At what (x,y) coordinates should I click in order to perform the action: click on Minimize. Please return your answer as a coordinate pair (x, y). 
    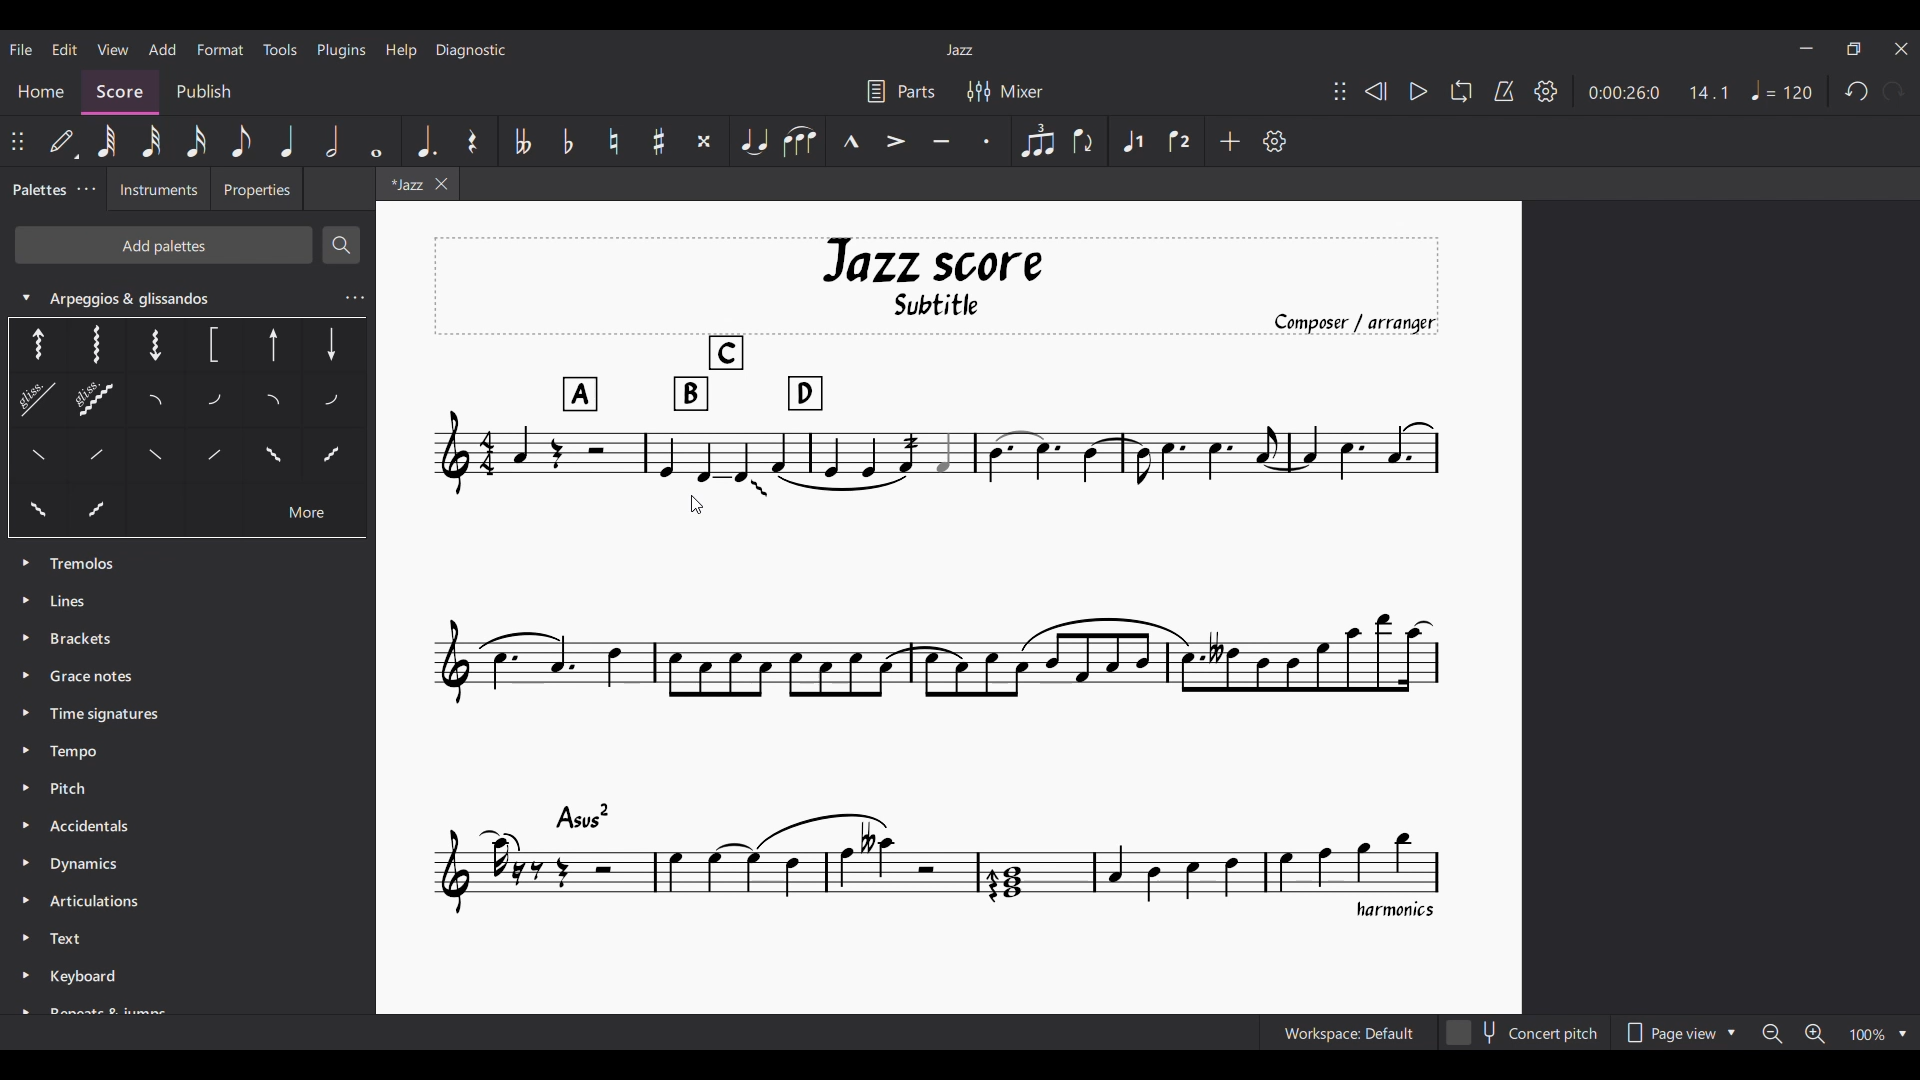
    Looking at the image, I should click on (1806, 48).